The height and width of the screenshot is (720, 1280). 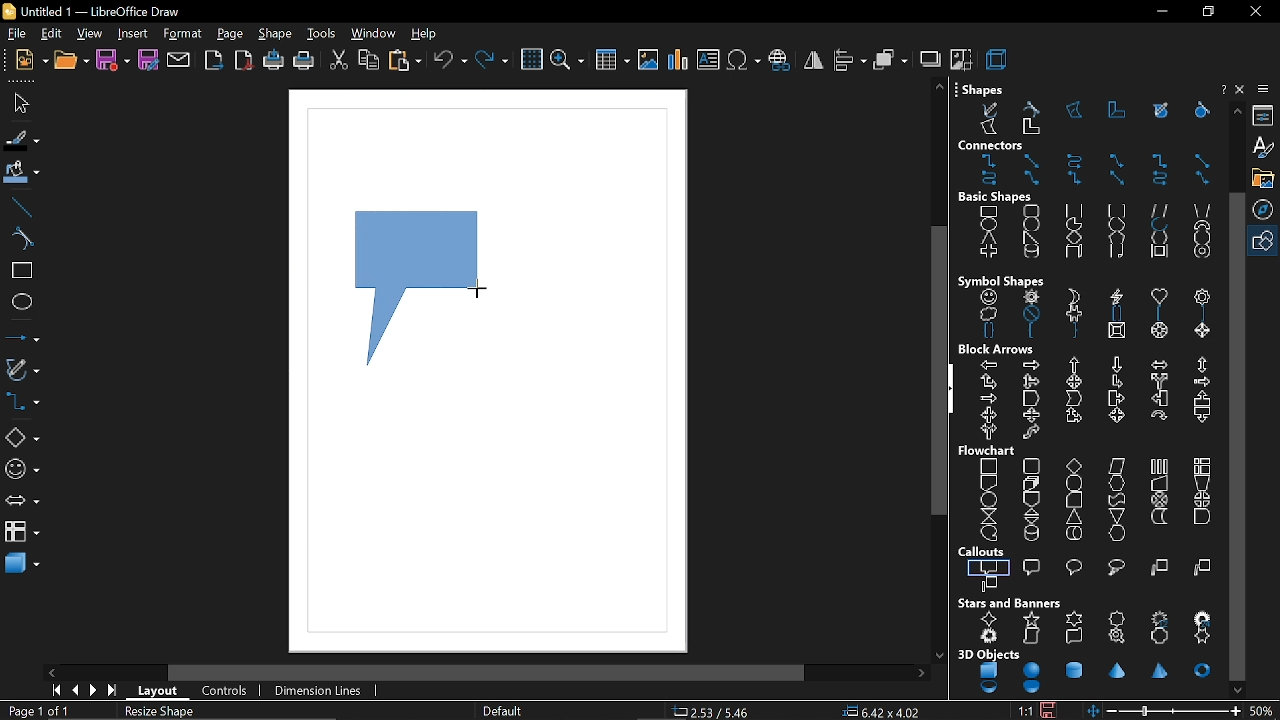 I want to click on alternate process, so click(x=1029, y=465).